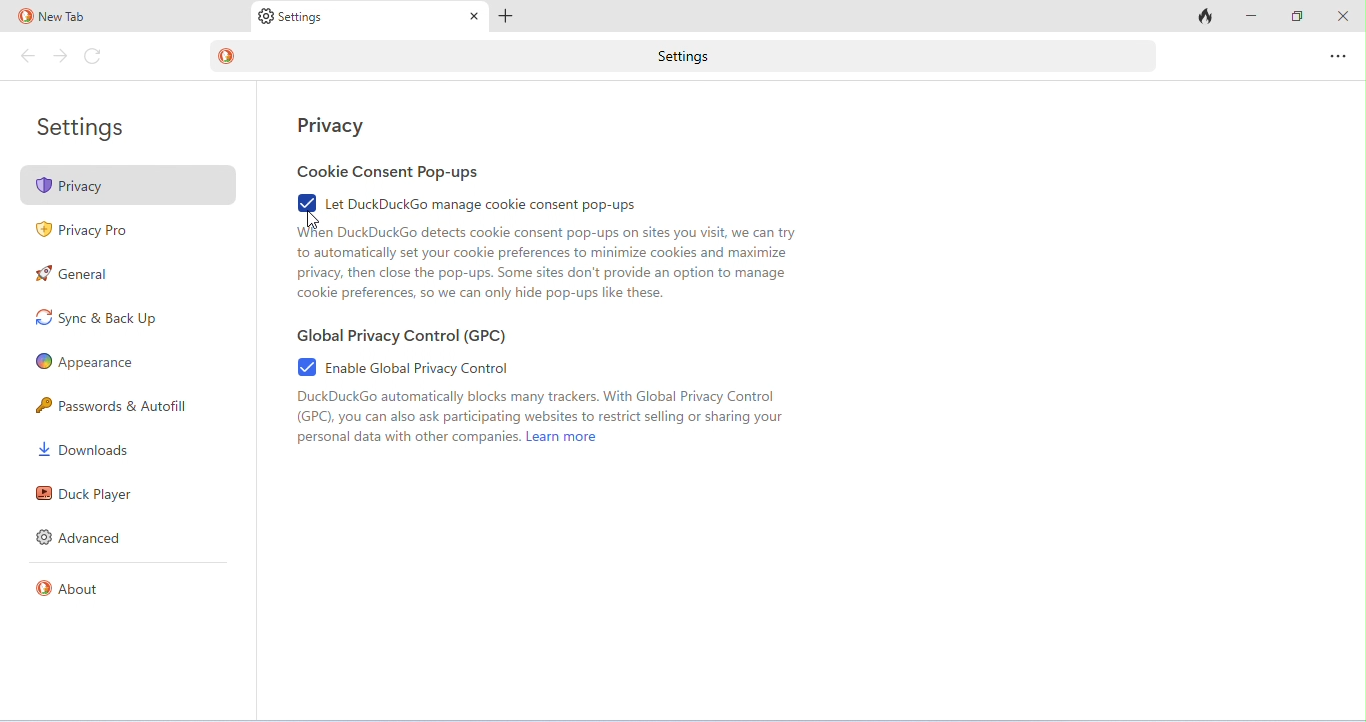  I want to click on close tab, so click(475, 17).